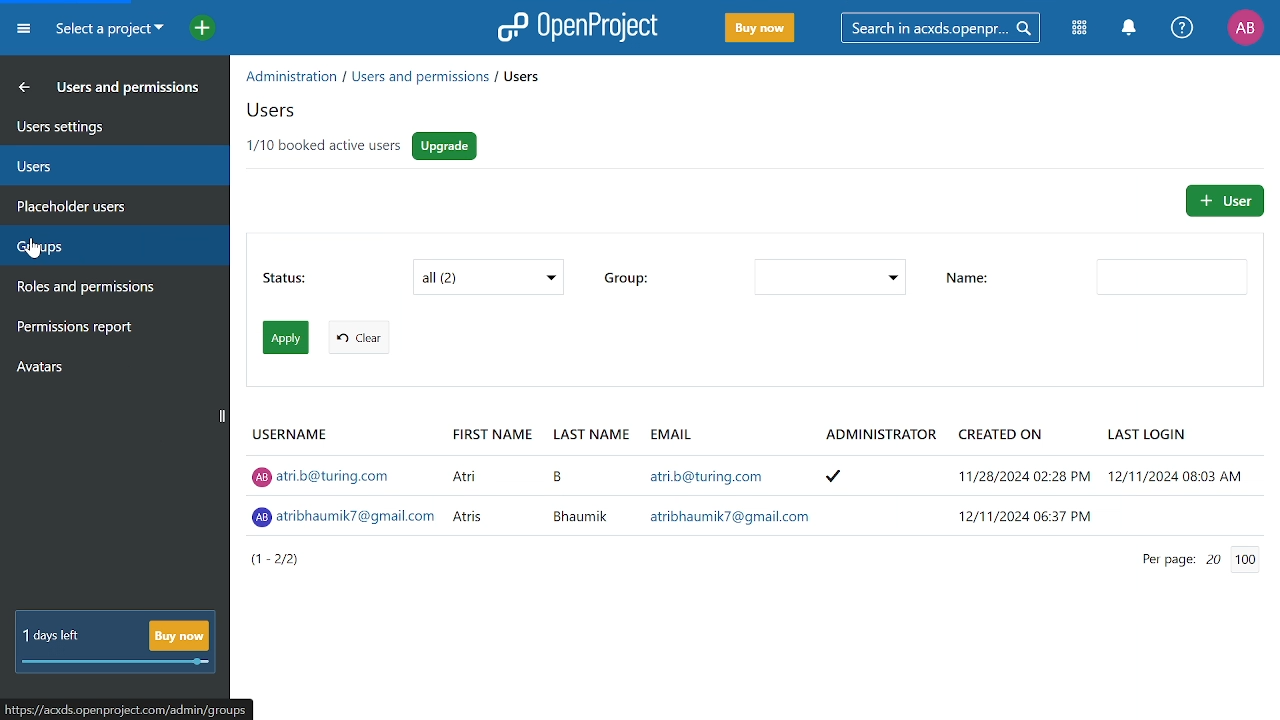 The image size is (1280, 720). Describe the element at coordinates (107, 31) in the screenshot. I see `Current project` at that location.